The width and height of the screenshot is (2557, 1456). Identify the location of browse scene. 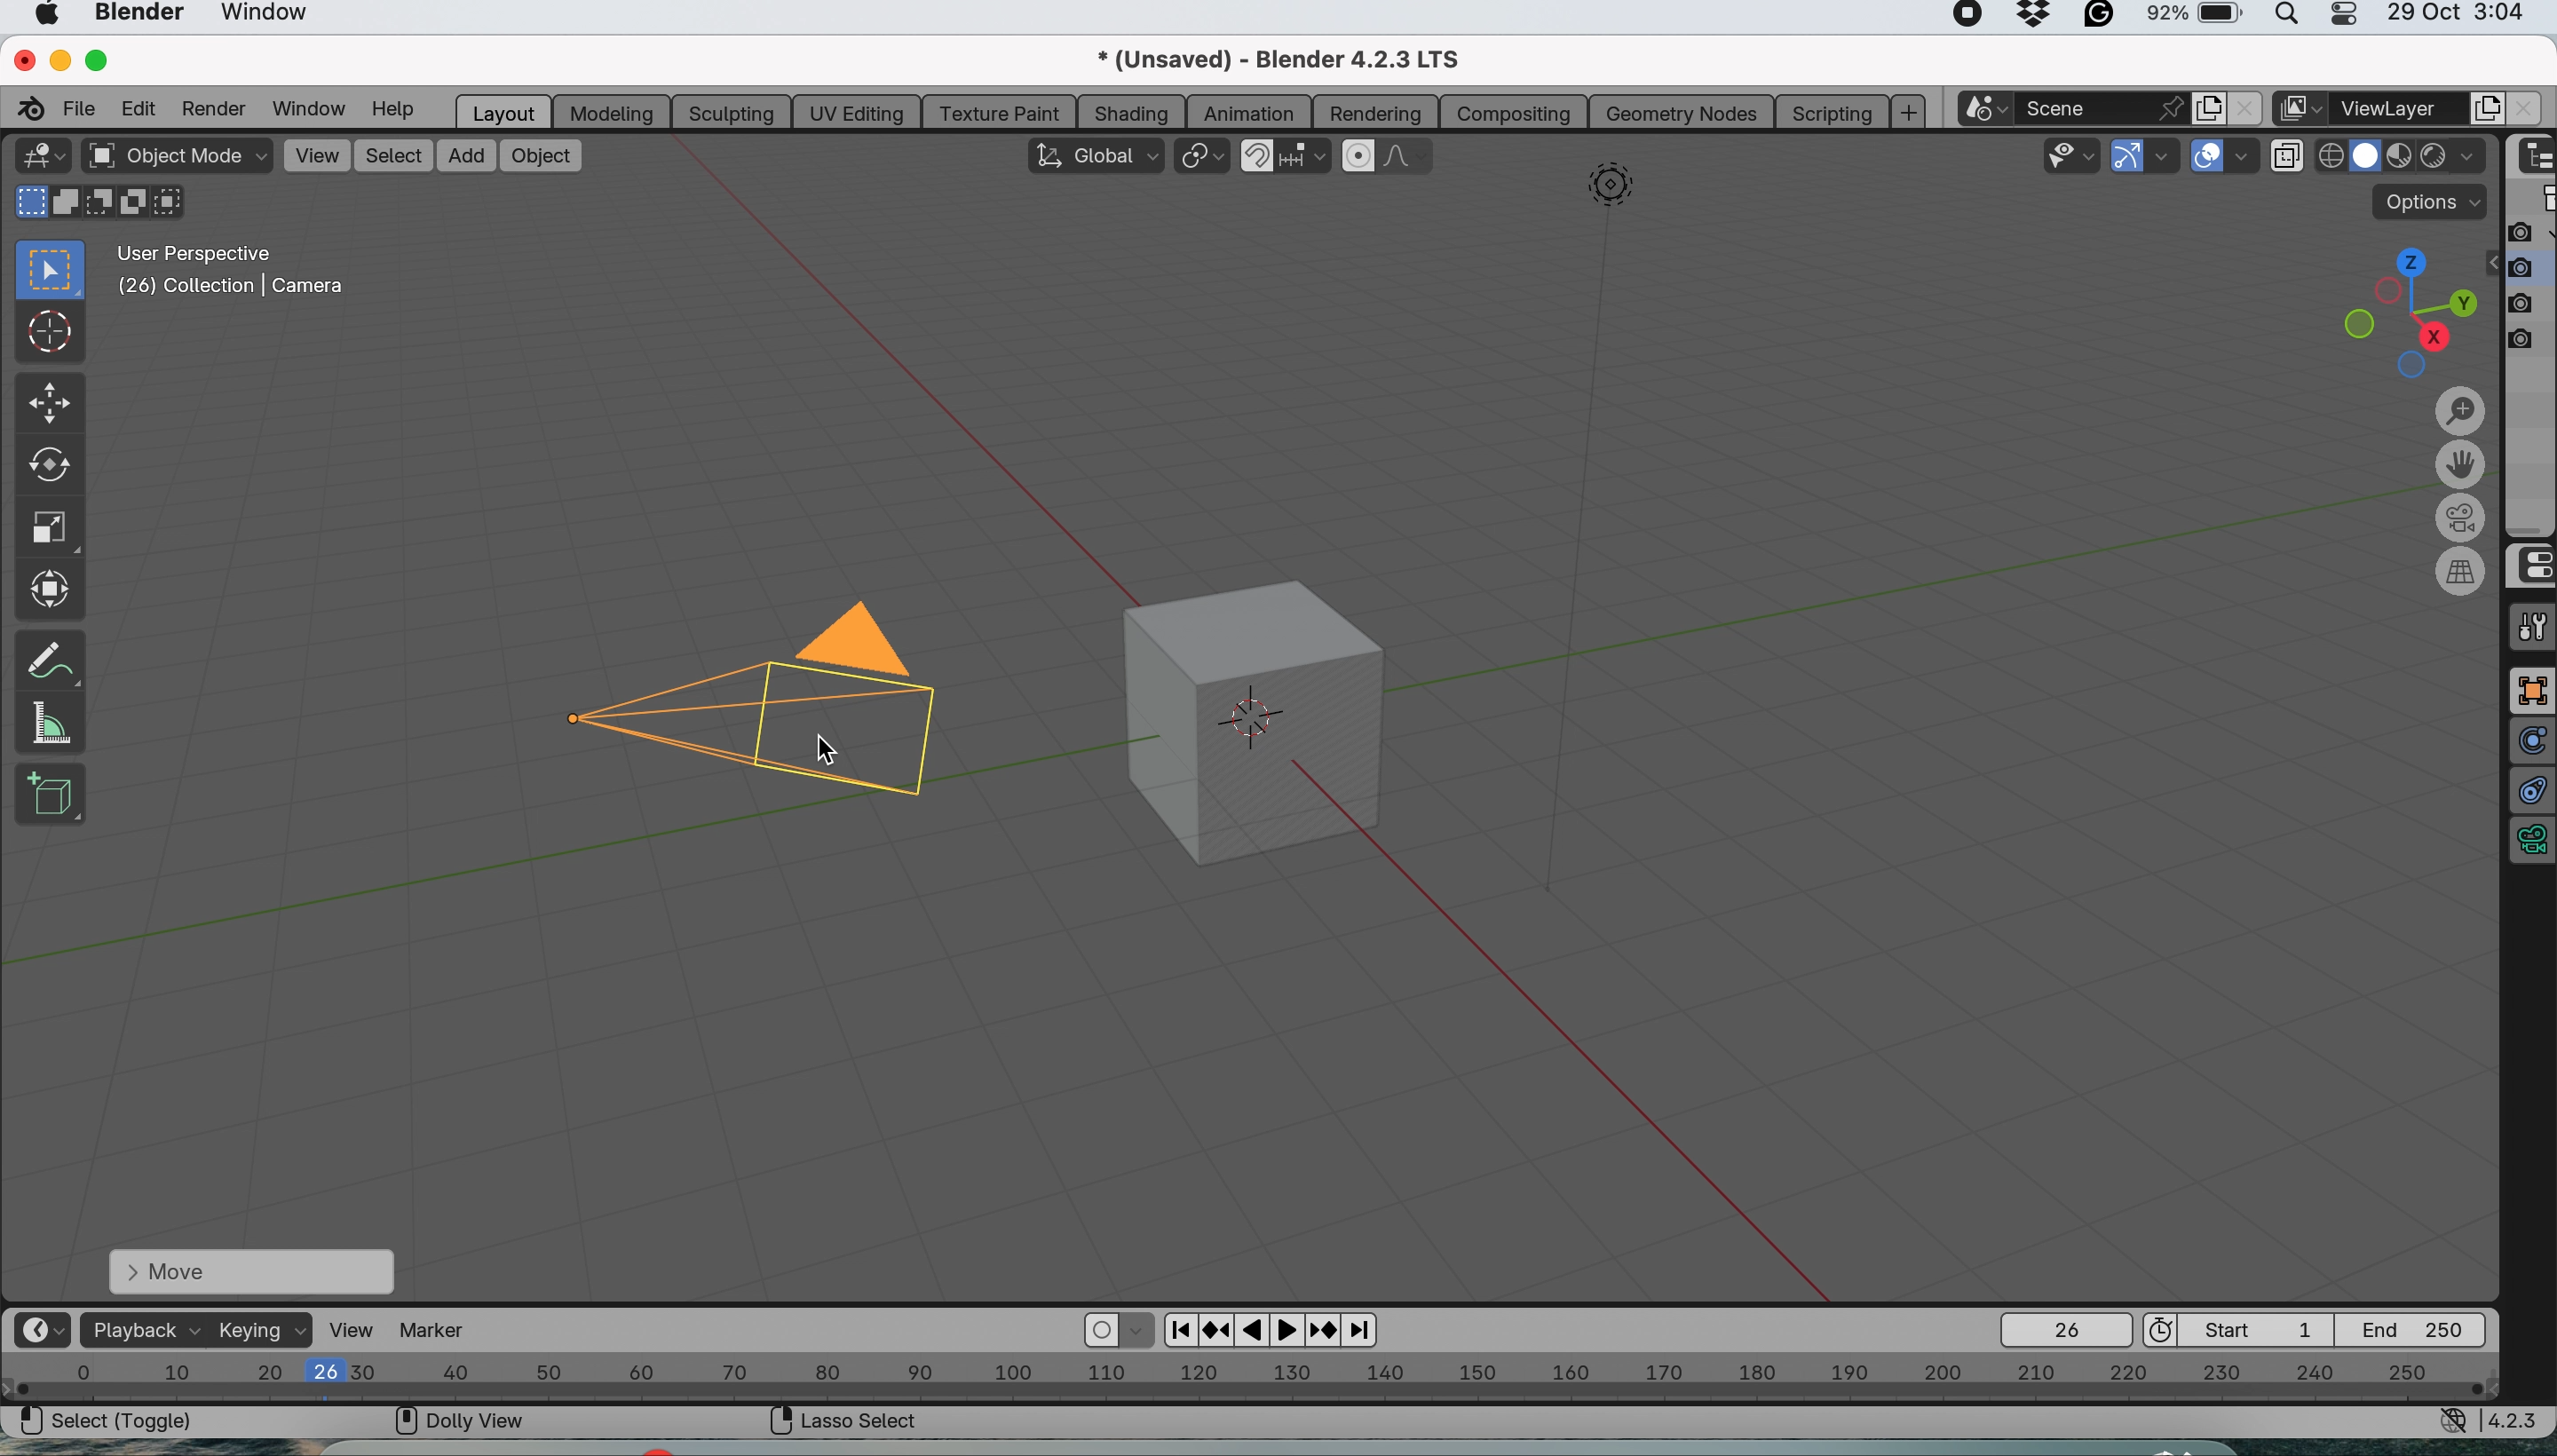
(1991, 109).